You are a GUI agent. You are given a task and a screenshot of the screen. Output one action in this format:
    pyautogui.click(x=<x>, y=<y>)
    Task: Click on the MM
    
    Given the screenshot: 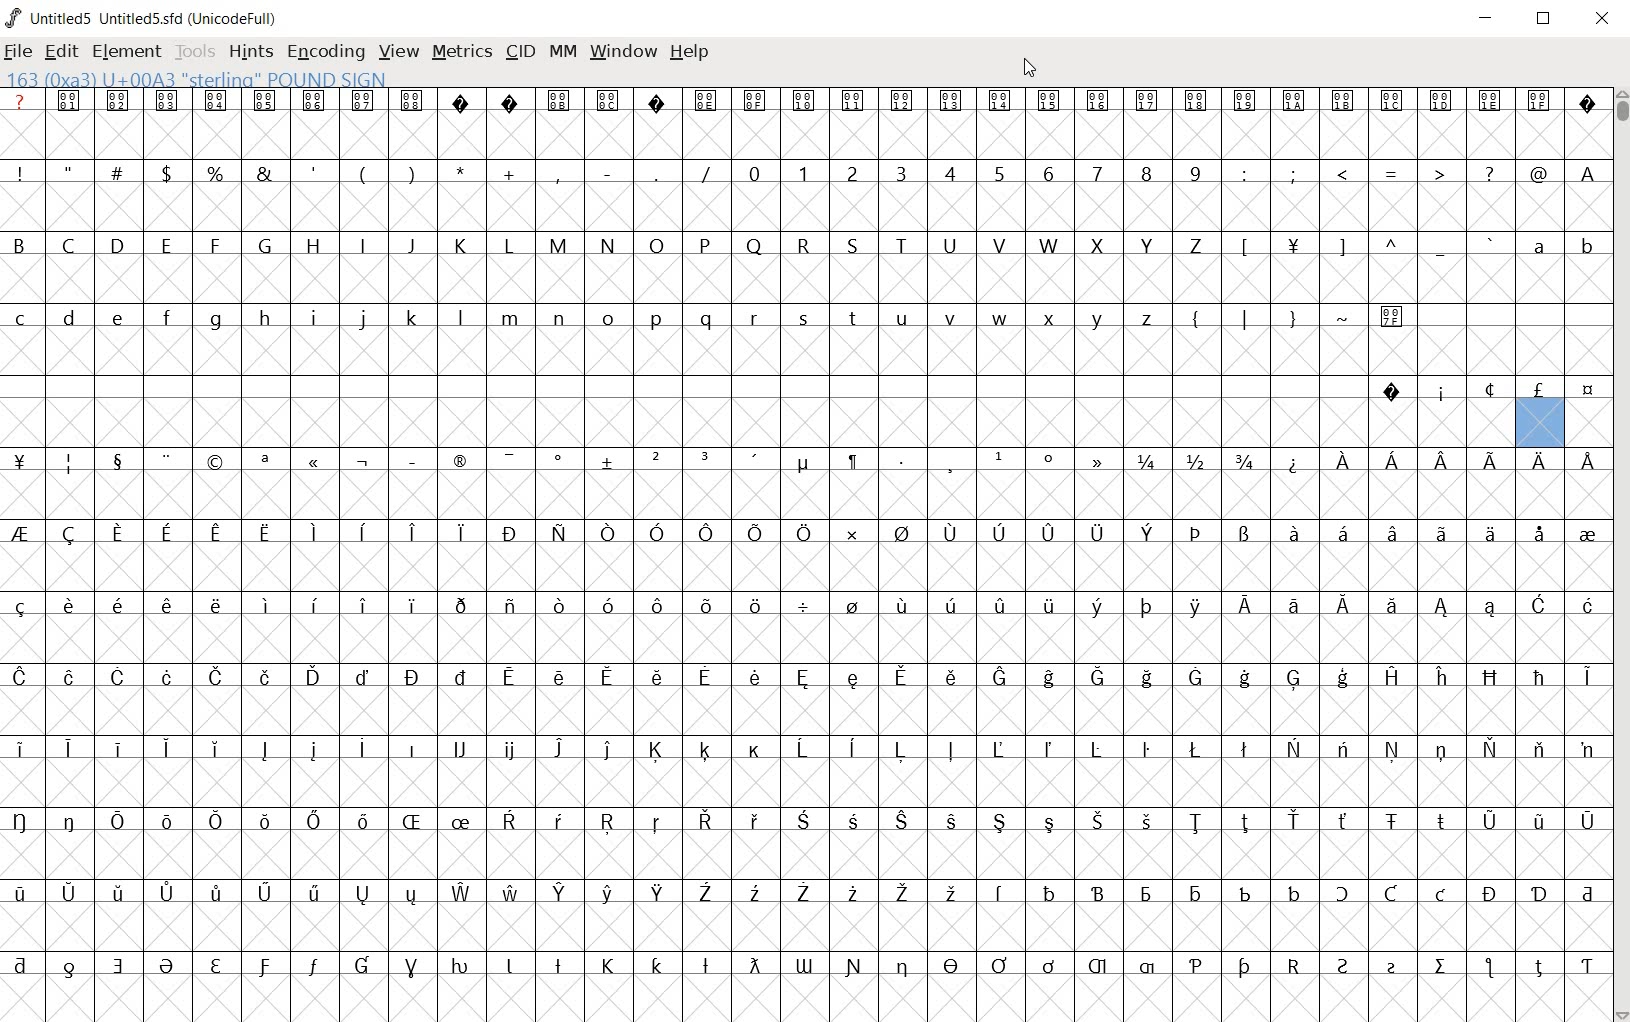 What is the action you would take?
    pyautogui.click(x=564, y=53)
    